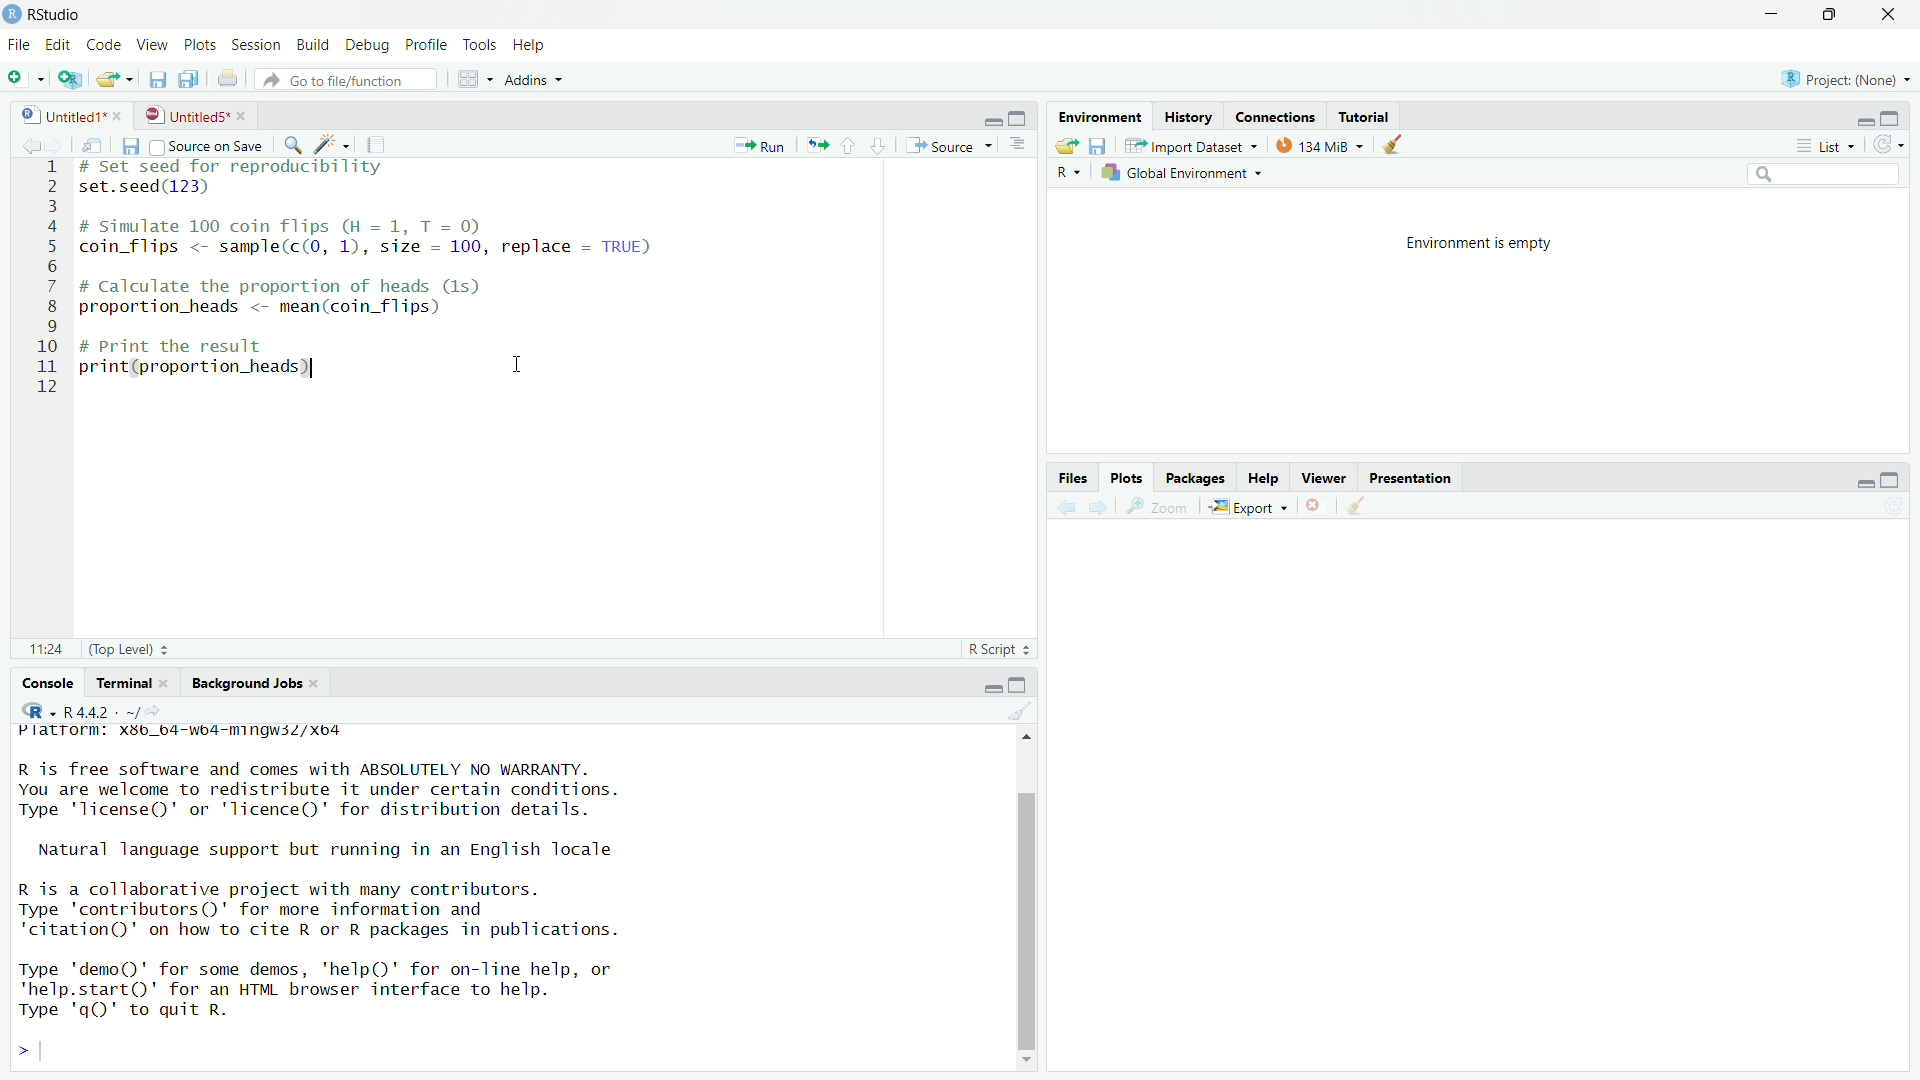  Describe the element at coordinates (849, 146) in the screenshot. I see `go to previous section/chunk` at that location.